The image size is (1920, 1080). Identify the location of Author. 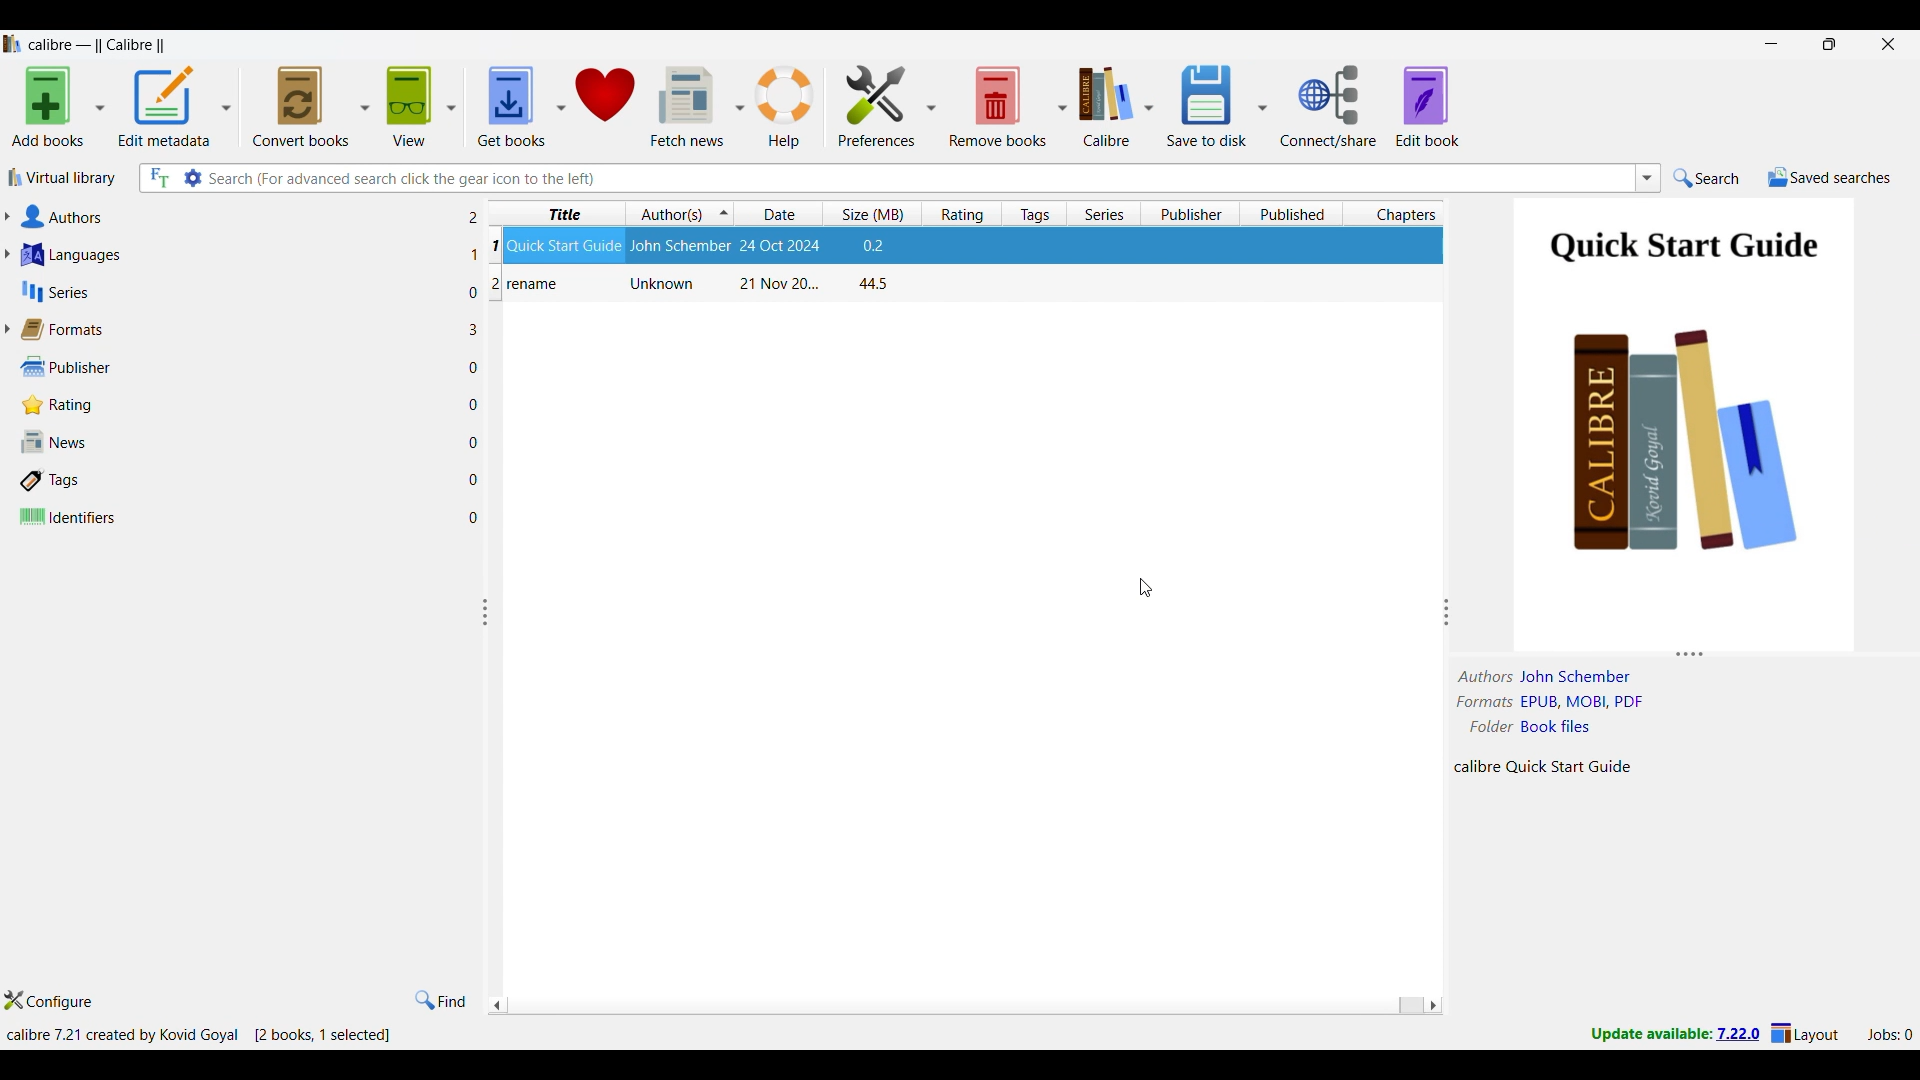
(678, 246).